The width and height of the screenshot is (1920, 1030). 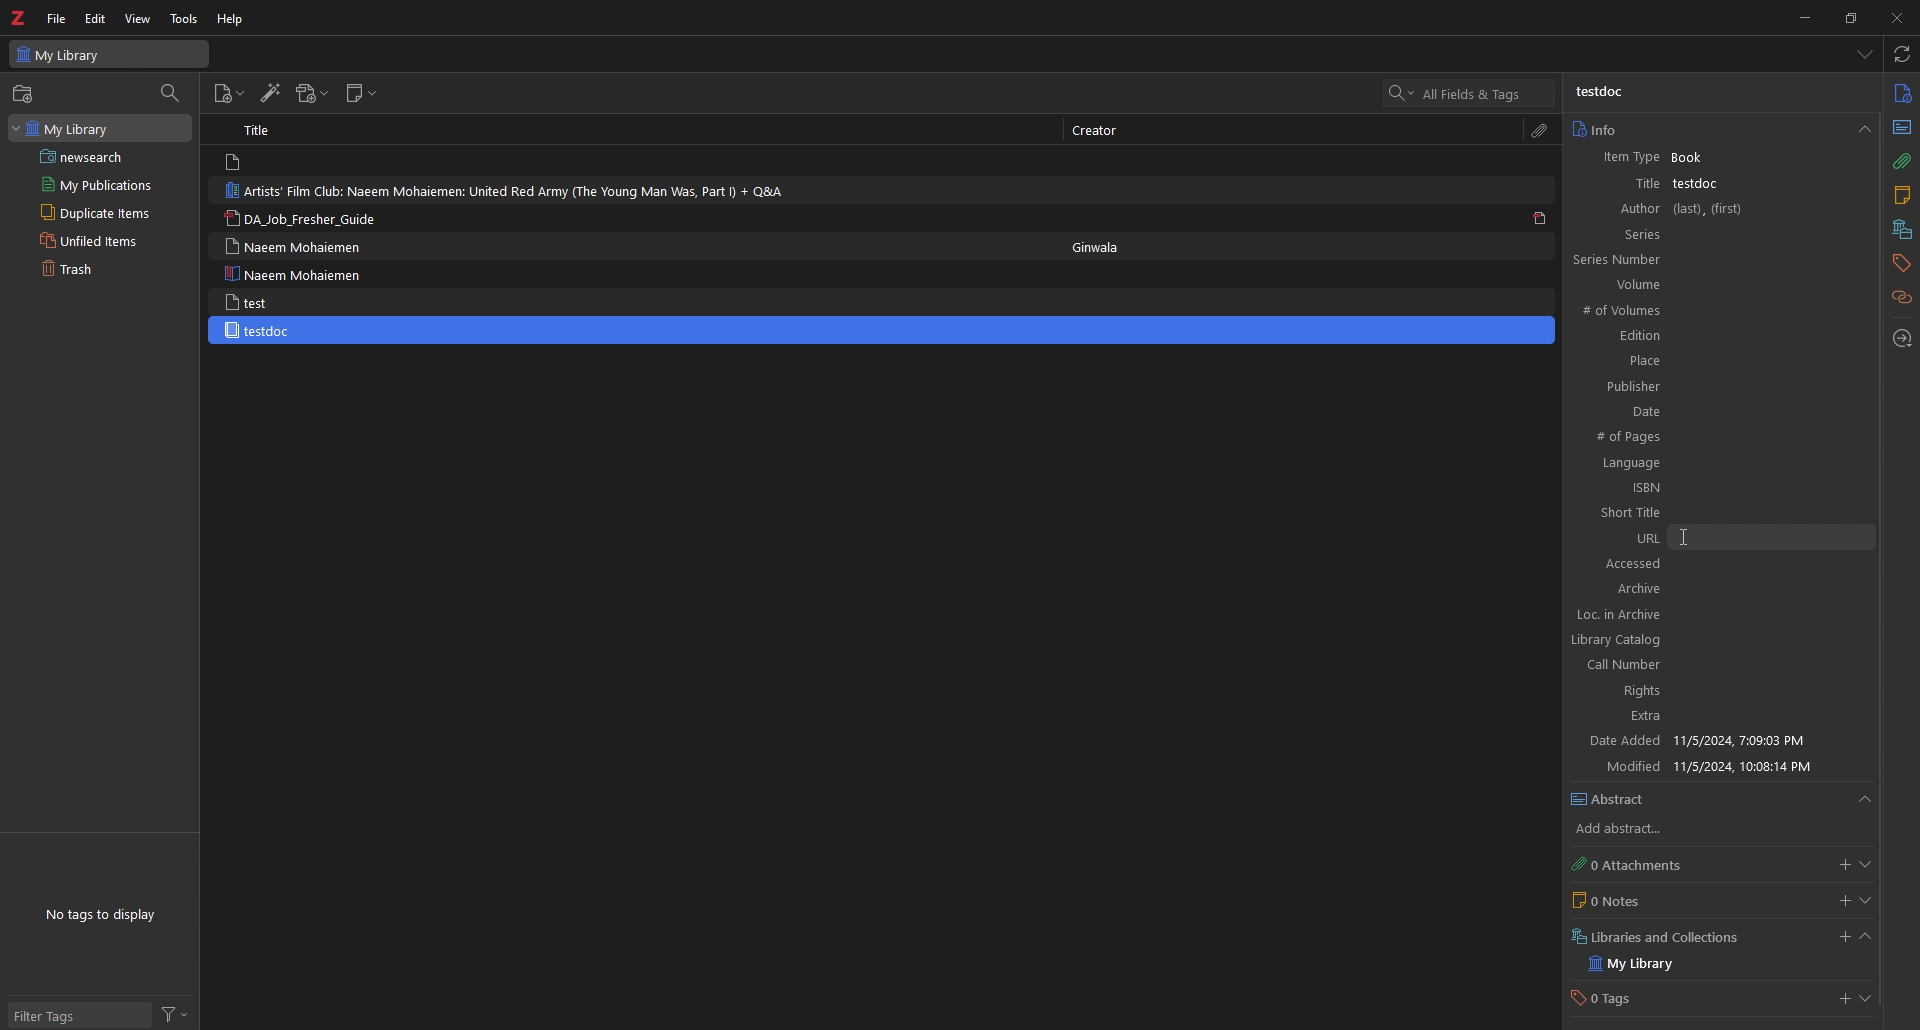 I want to click on item type, so click(x=1630, y=157).